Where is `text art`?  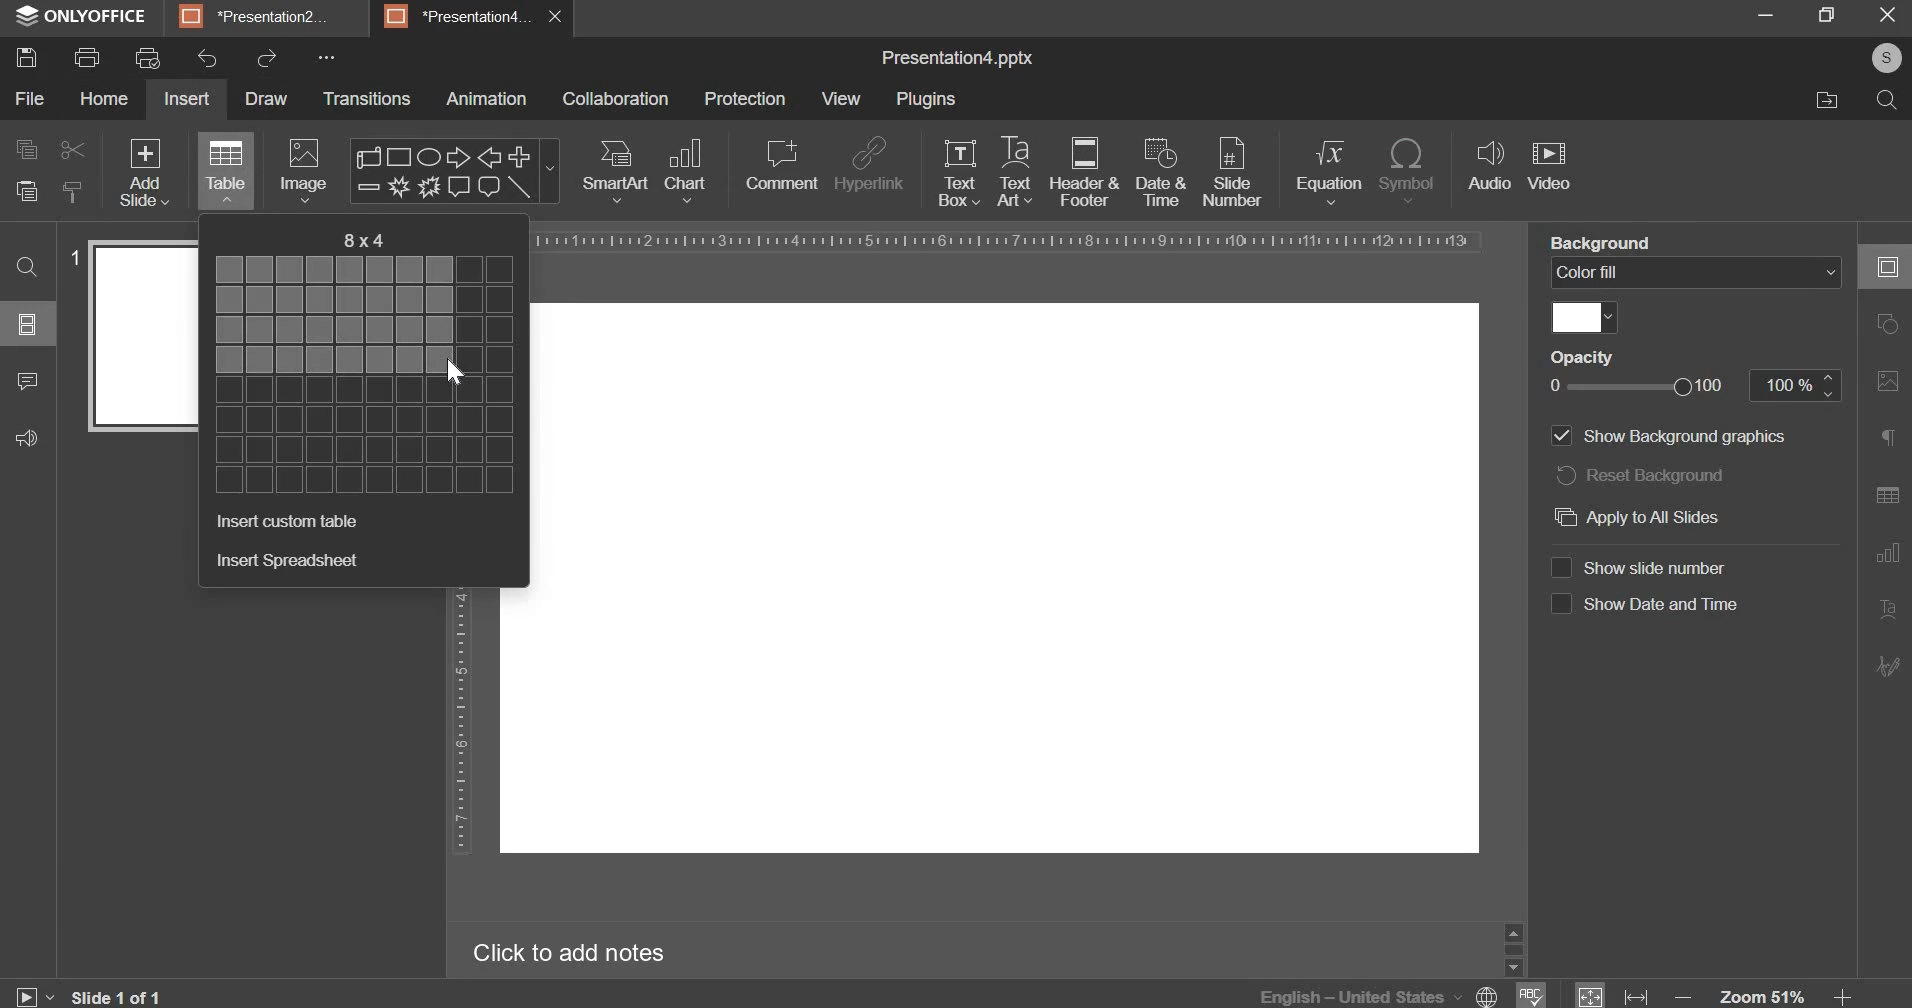 text art is located at coordinates (1014, 170).